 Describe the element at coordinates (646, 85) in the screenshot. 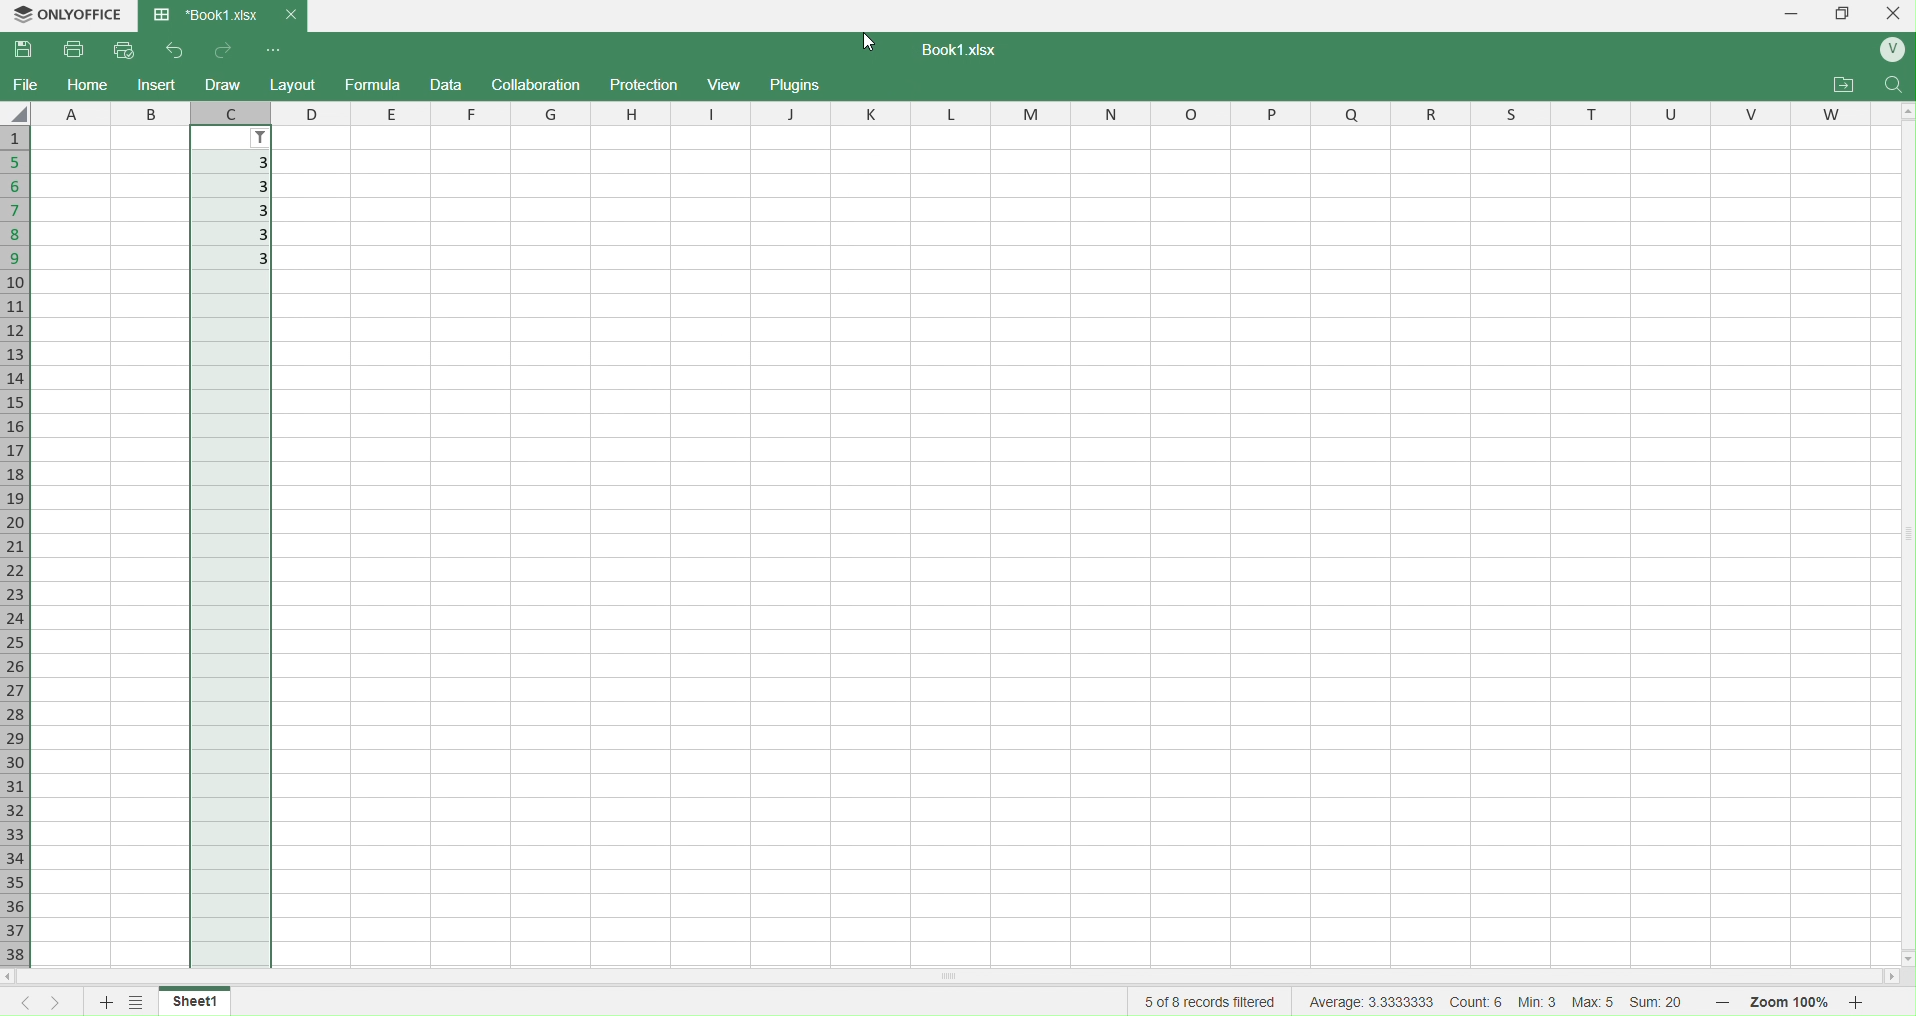

I see `Protection` at that location.